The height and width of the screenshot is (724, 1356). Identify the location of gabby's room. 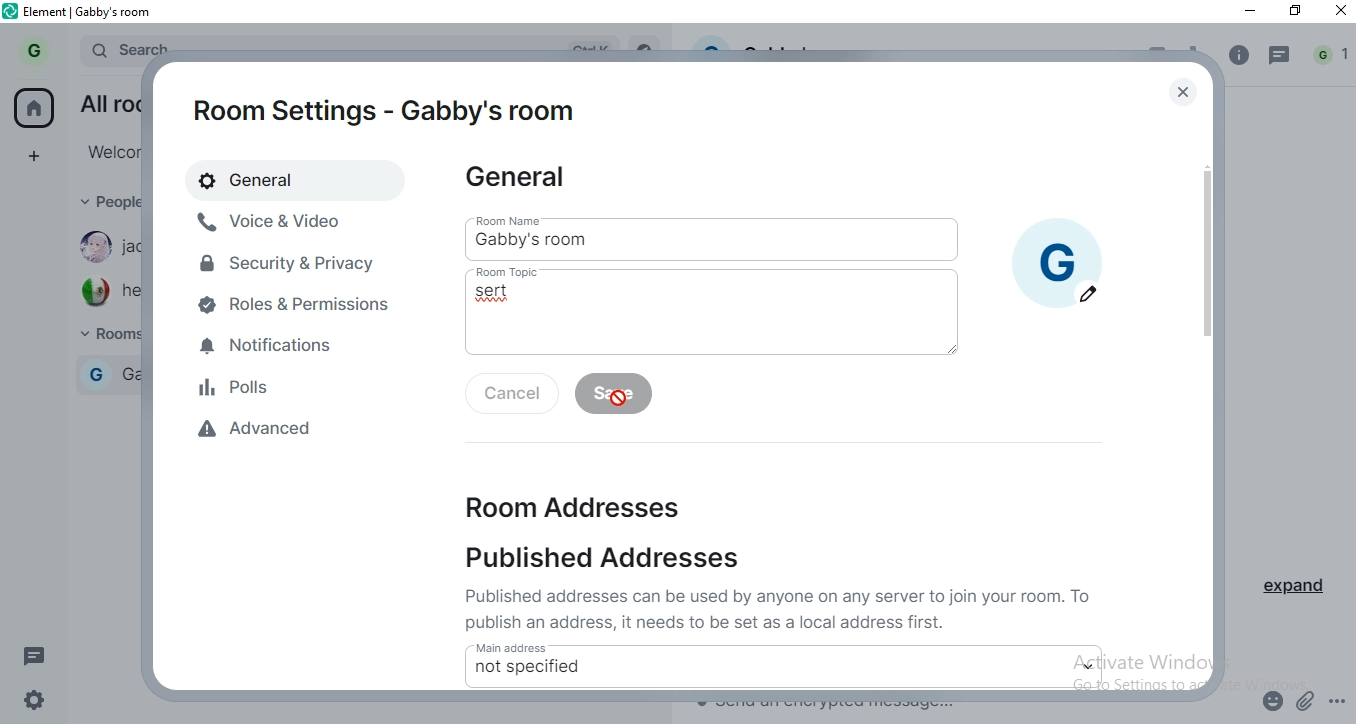
(591, 240).